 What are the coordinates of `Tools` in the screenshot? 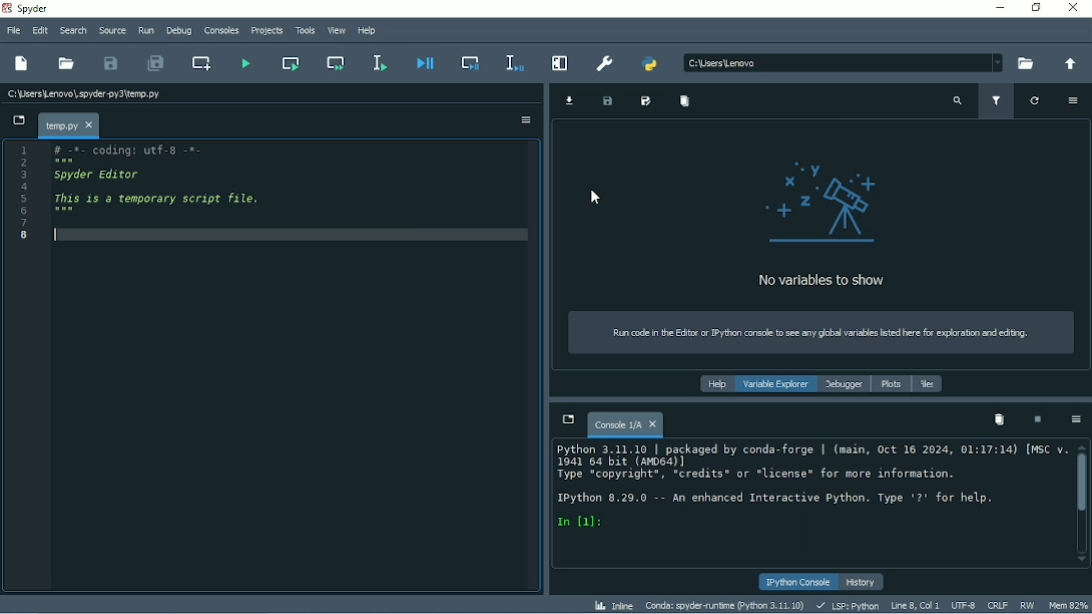 It's located at (304, 30).